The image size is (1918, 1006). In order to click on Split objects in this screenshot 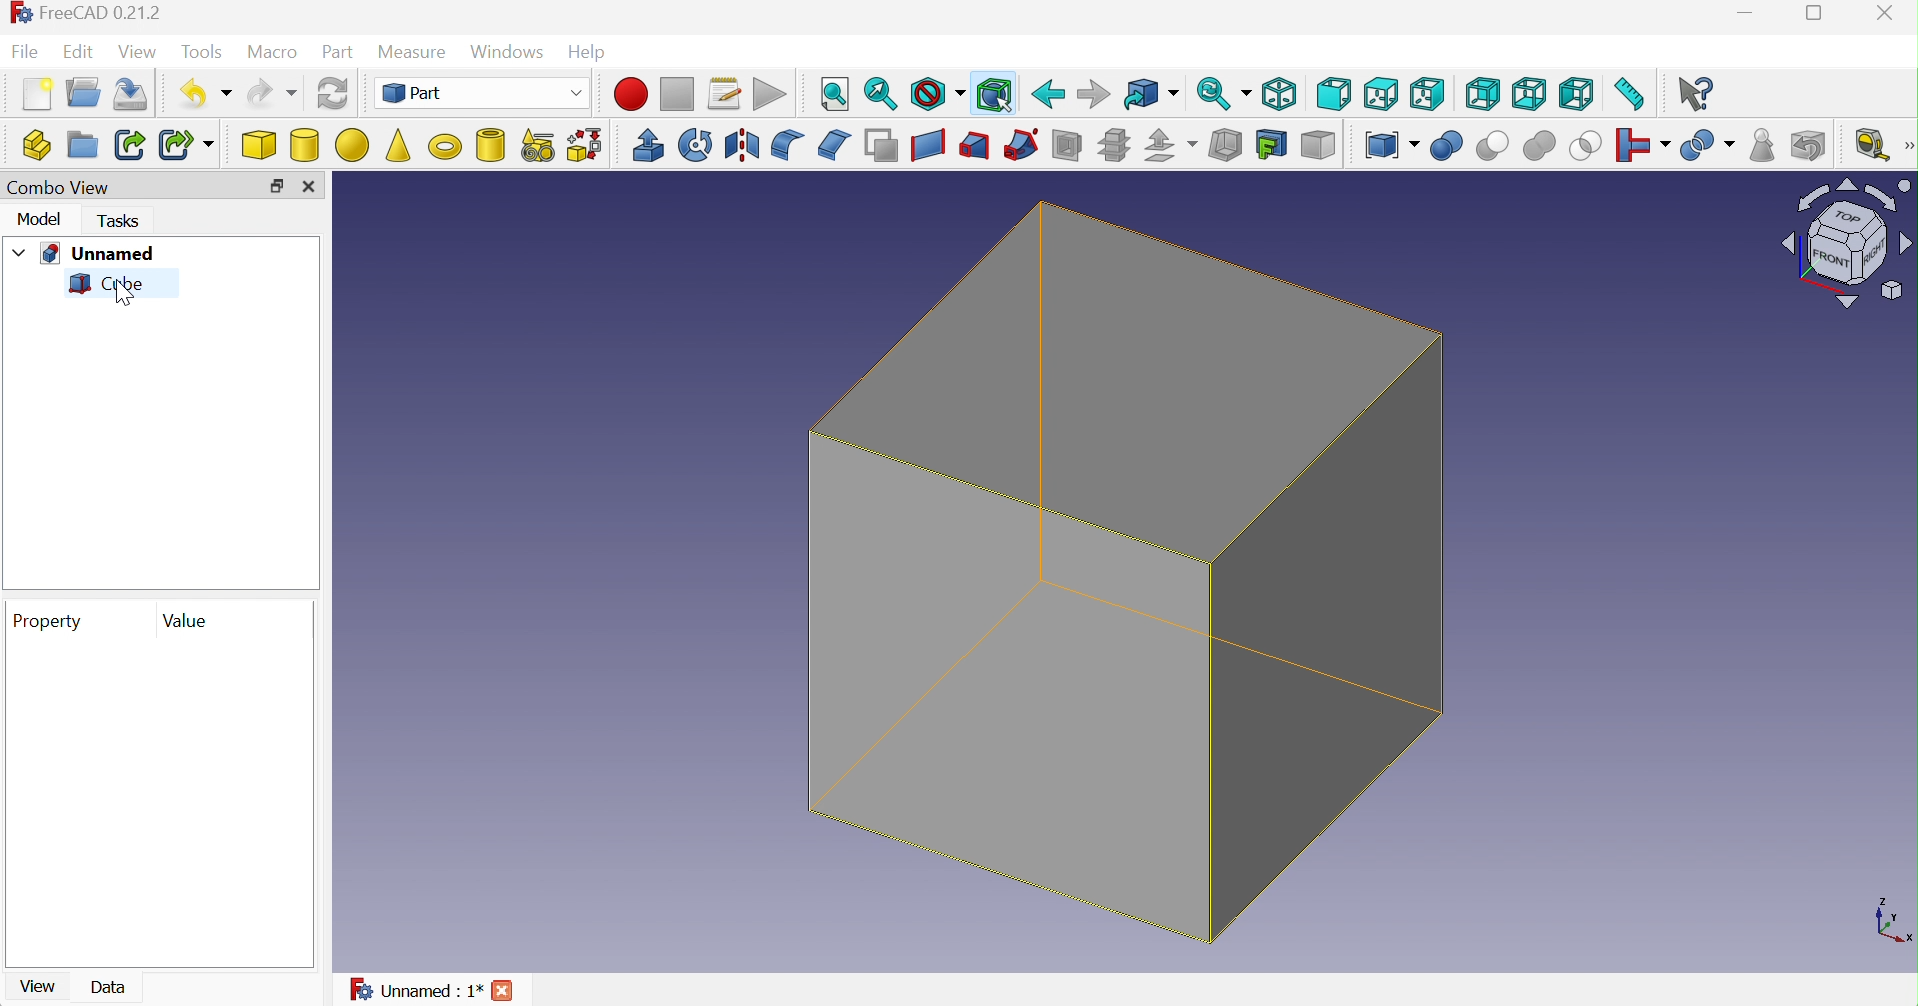, I will do `click(1705, 147)`.